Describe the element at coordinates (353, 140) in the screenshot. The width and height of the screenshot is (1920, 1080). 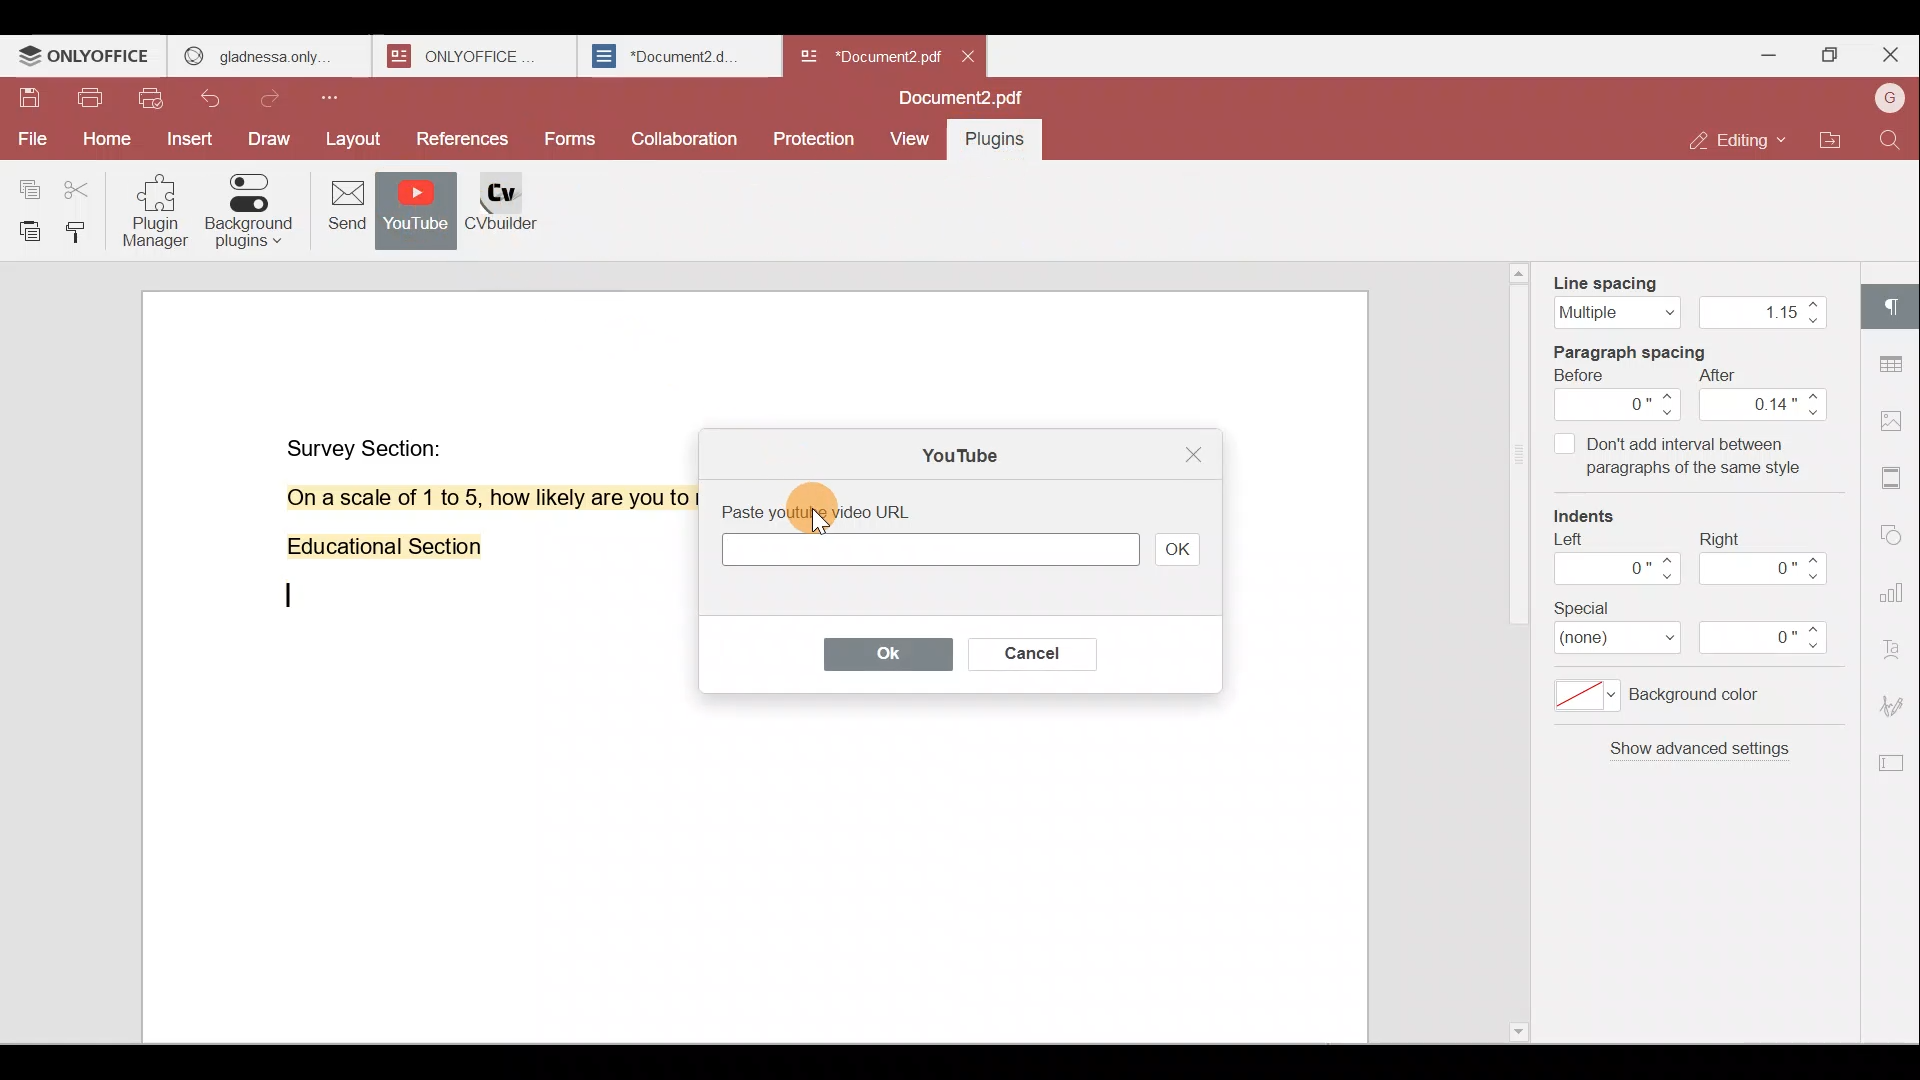
I see `Layout` at that location.